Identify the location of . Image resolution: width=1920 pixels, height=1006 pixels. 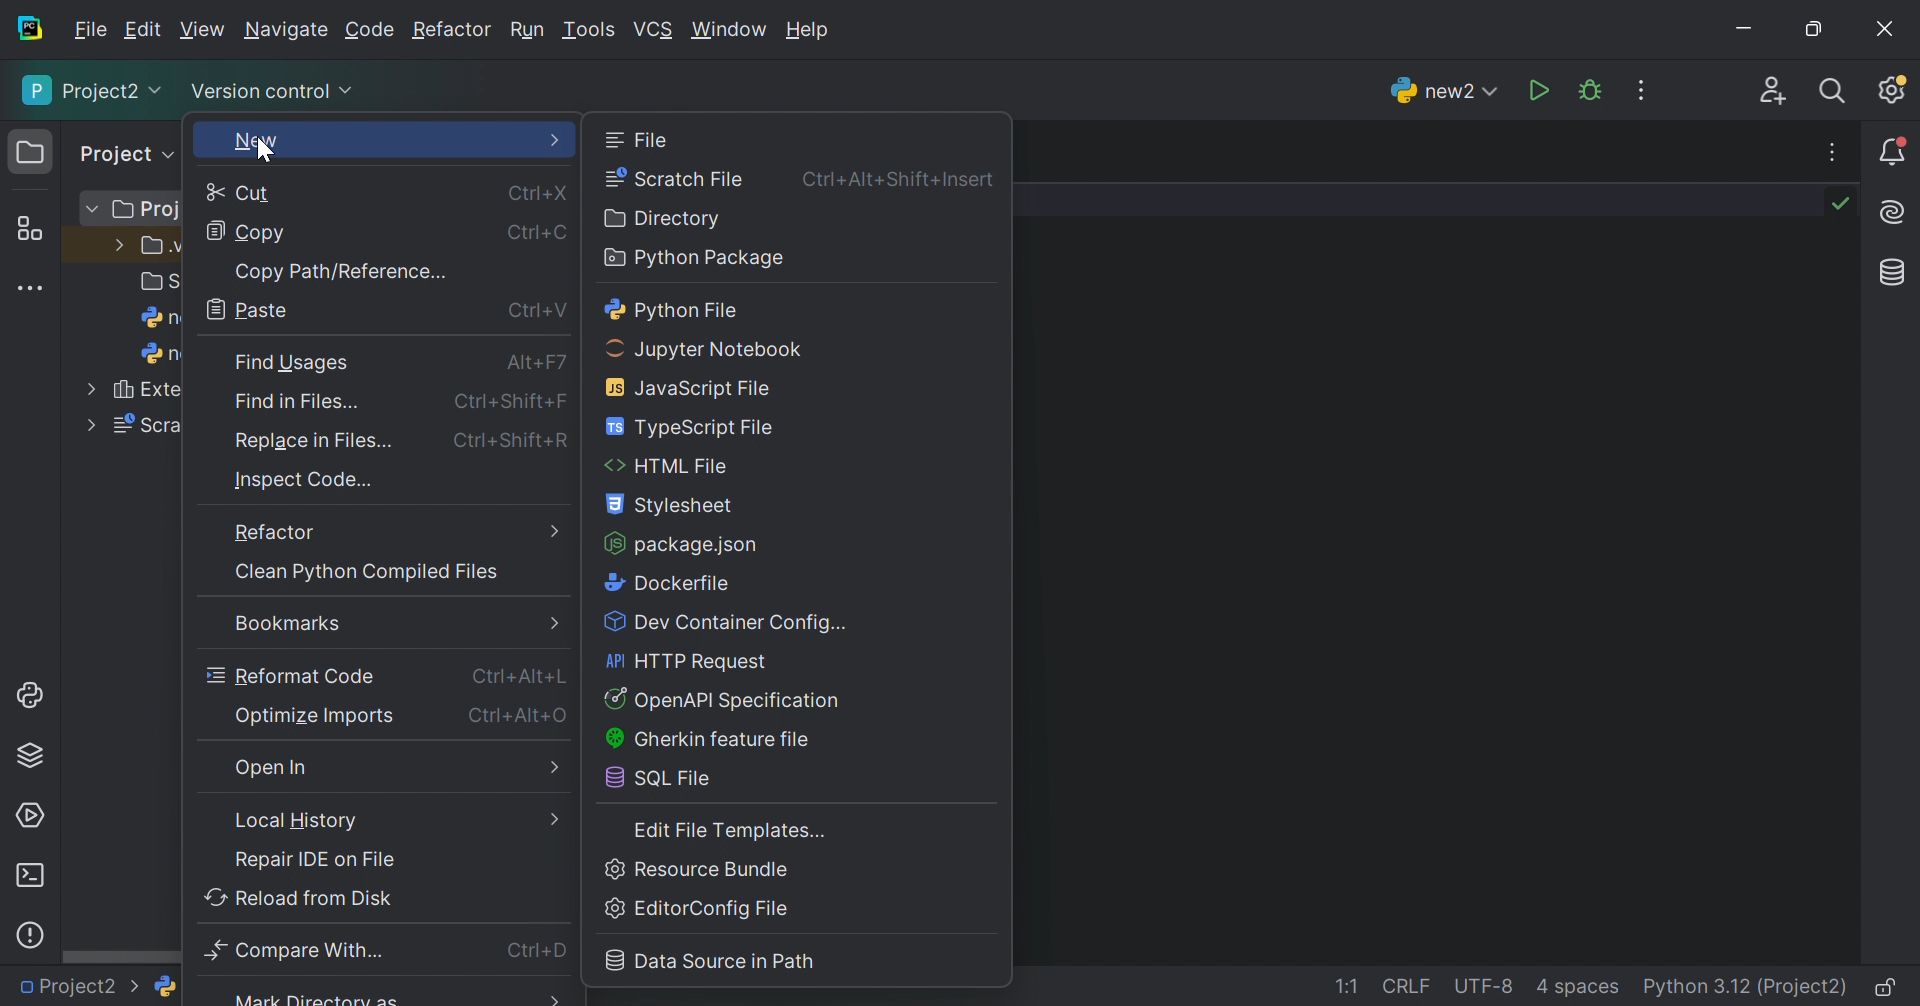
(538, 312).